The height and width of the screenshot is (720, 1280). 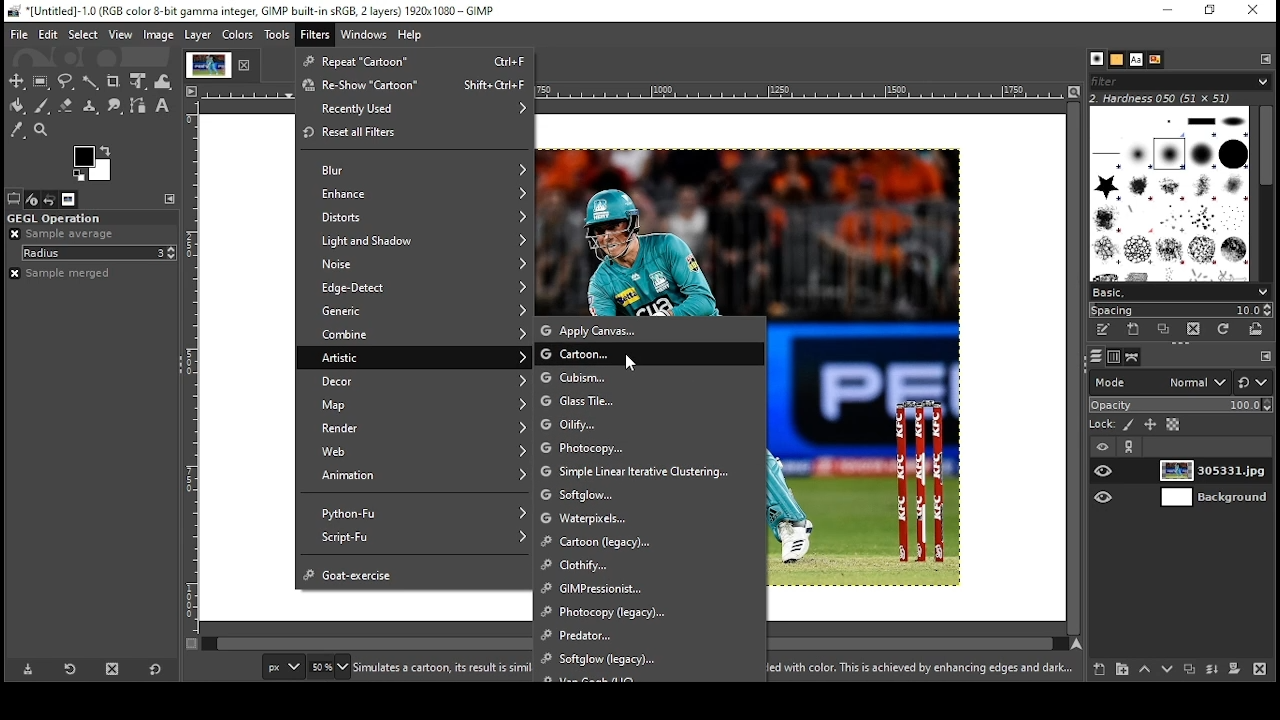 What do you see at coordinates (18, 105) in the screenshot?
I see `paint bucket tool` at bounding box center [18, 105].